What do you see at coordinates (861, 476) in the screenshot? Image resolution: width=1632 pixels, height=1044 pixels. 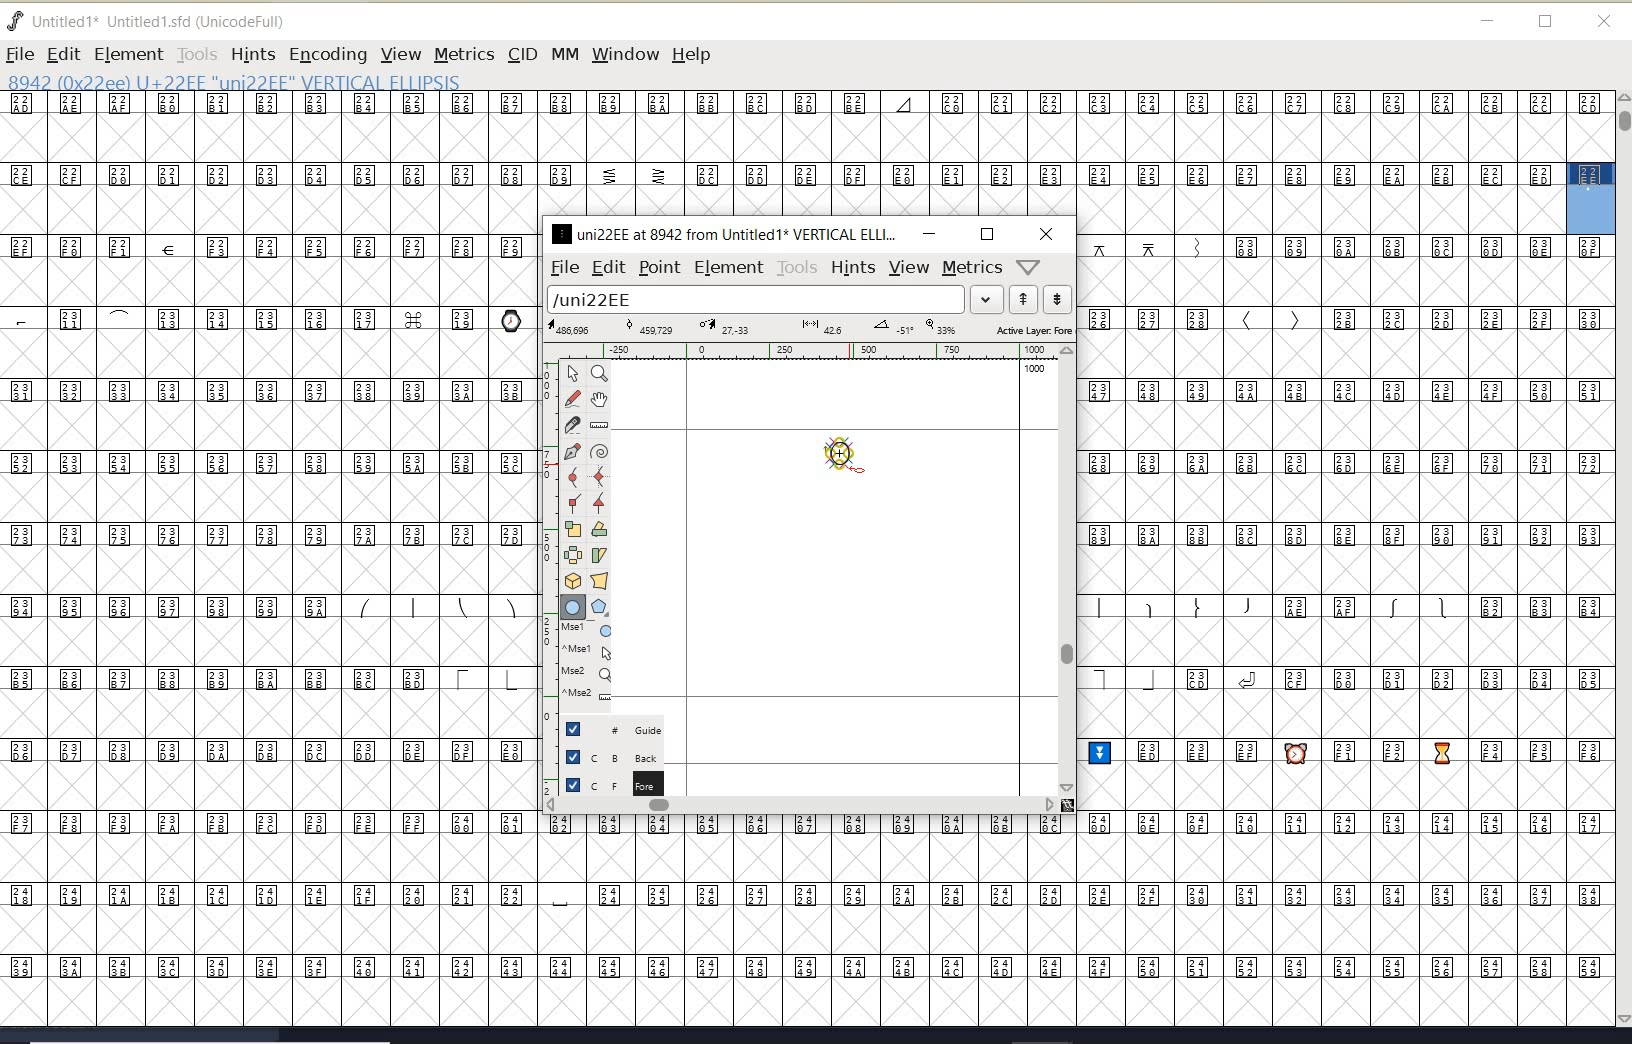 I see `rectangle or ellipse/cursor position` at bounding box center [861, 476].